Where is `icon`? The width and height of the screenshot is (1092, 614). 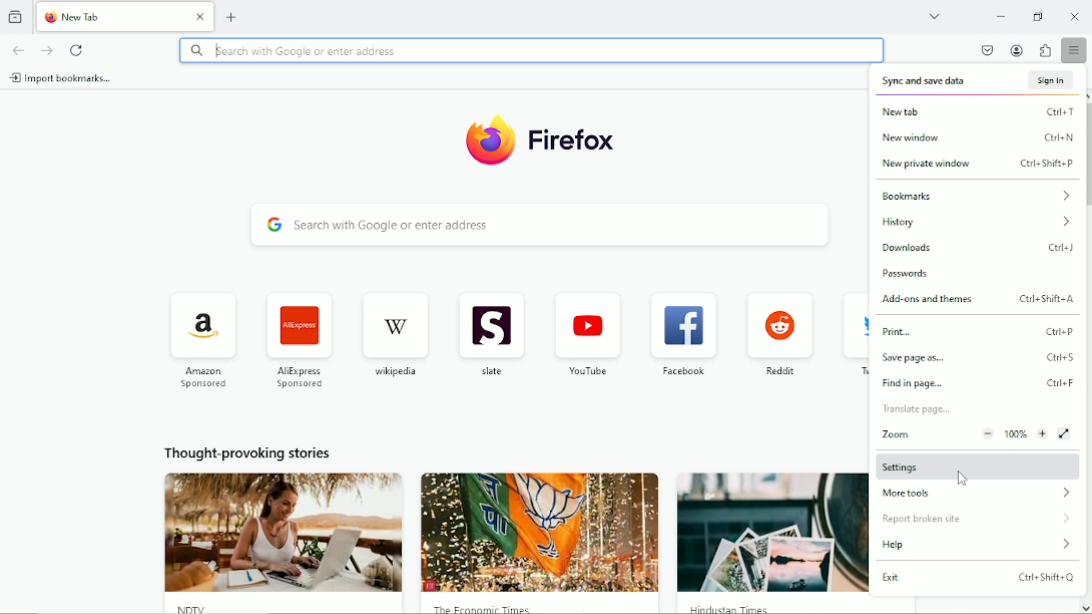 icon is located at coordinates (486, 139).